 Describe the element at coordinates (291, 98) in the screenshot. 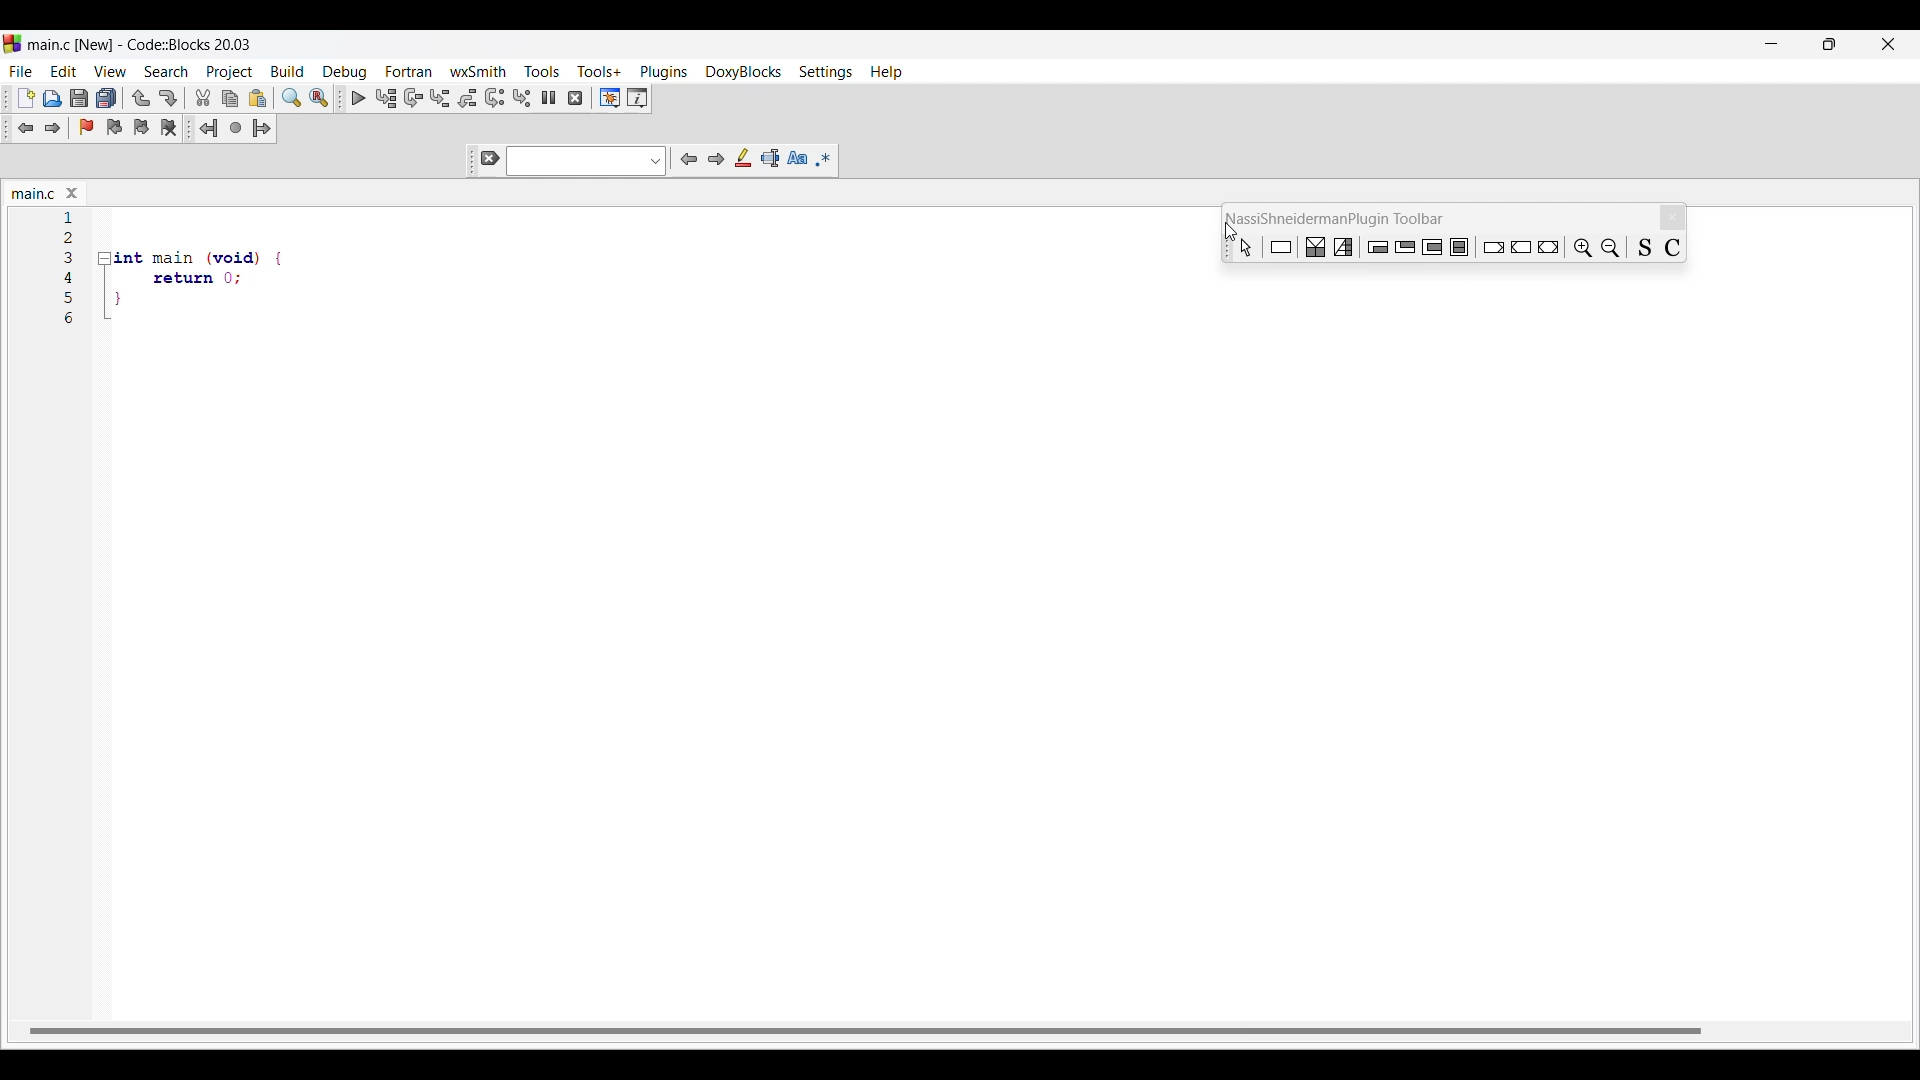

I see `Find` at that location.